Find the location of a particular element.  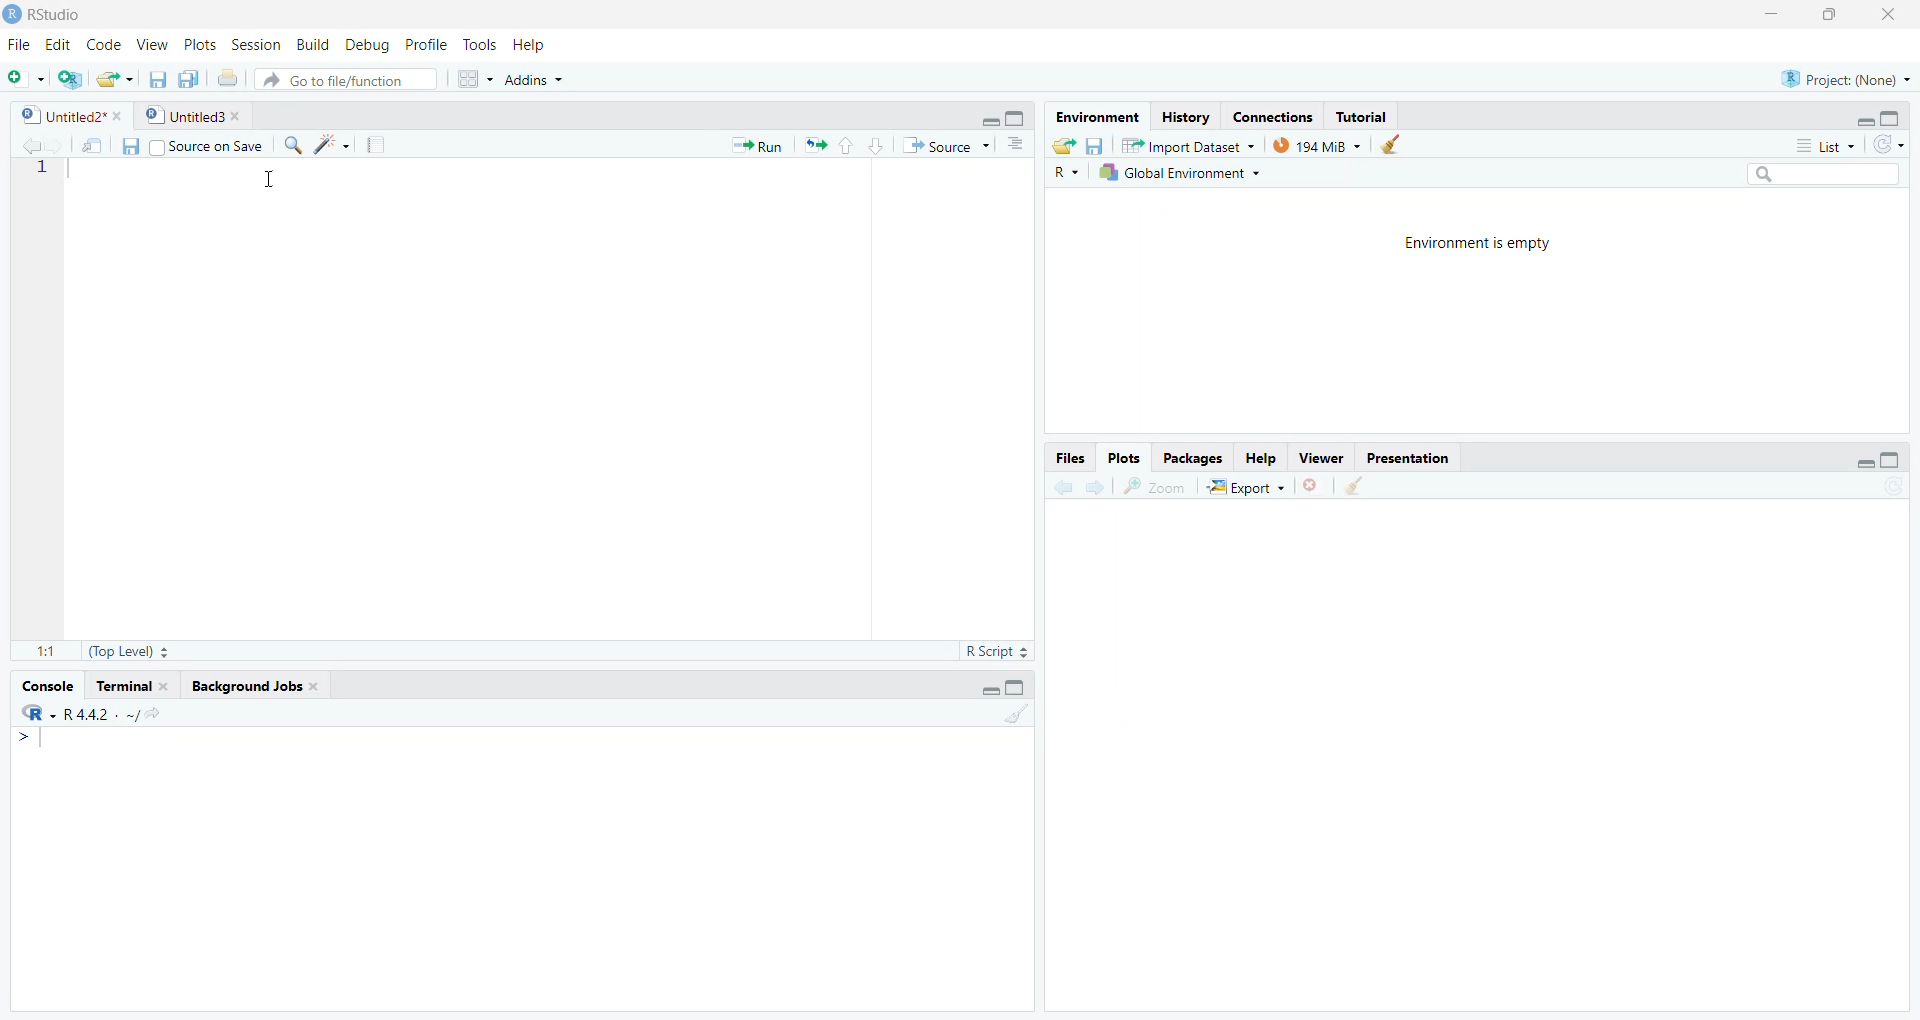

move back is located at coordinates (28, 145).